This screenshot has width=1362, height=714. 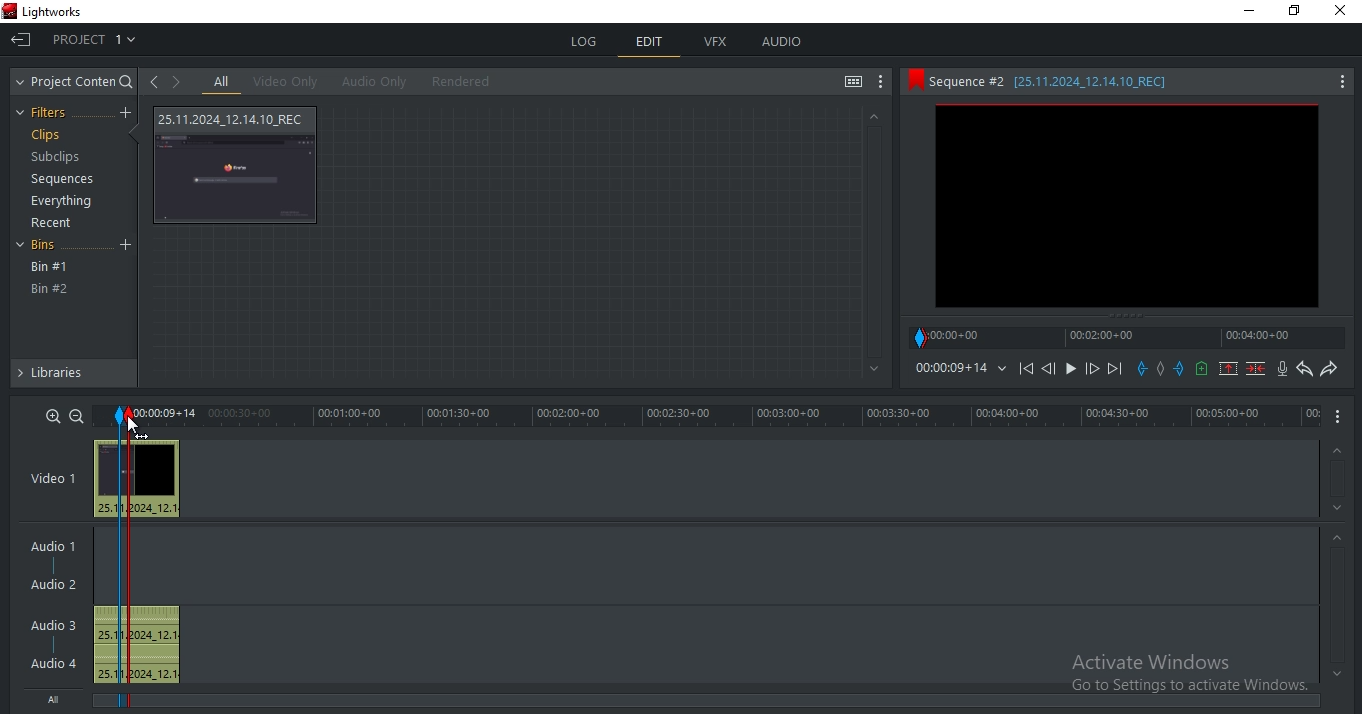 What do you see at coordinates (50, 267) in the screenshot?
I see `bin #1` at bounding box center [50, 267].